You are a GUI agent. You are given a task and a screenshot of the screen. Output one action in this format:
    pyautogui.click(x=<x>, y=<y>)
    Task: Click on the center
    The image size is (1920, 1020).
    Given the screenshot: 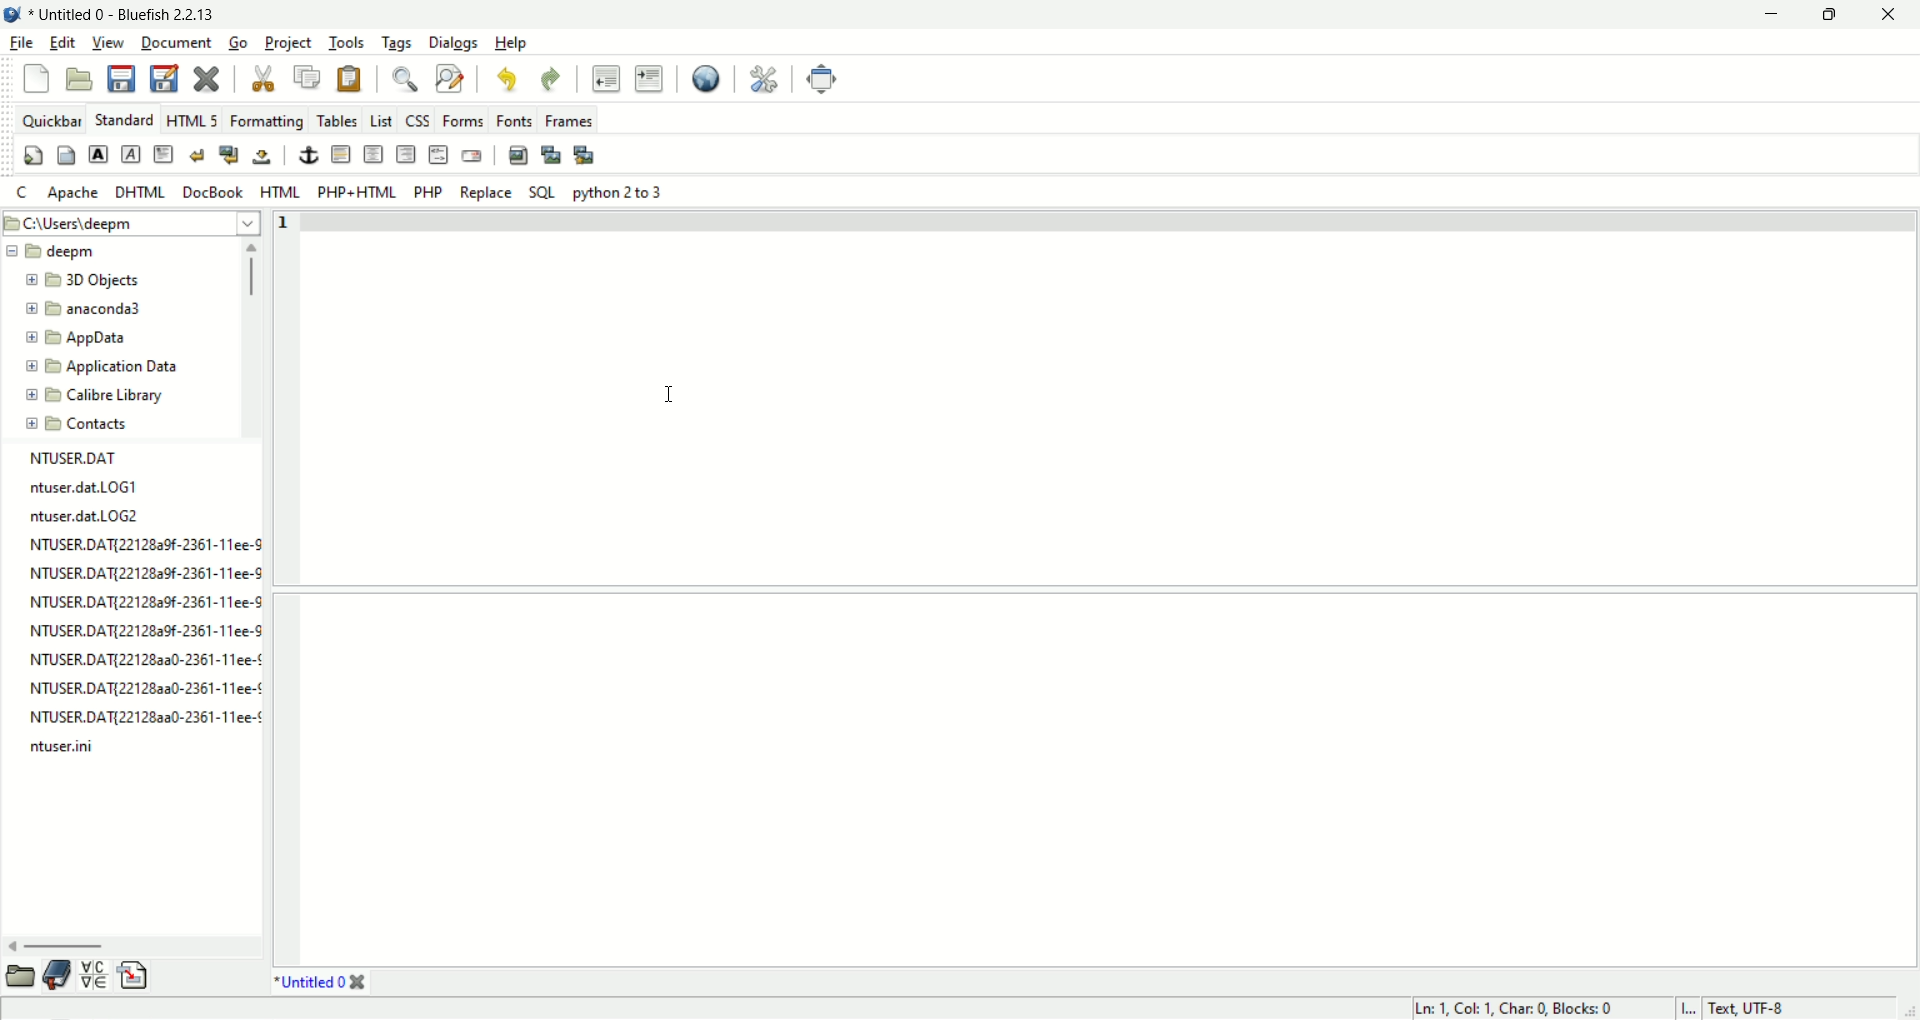 What is the action you would take?
    pyautogui.click(x=373, y=154)
    